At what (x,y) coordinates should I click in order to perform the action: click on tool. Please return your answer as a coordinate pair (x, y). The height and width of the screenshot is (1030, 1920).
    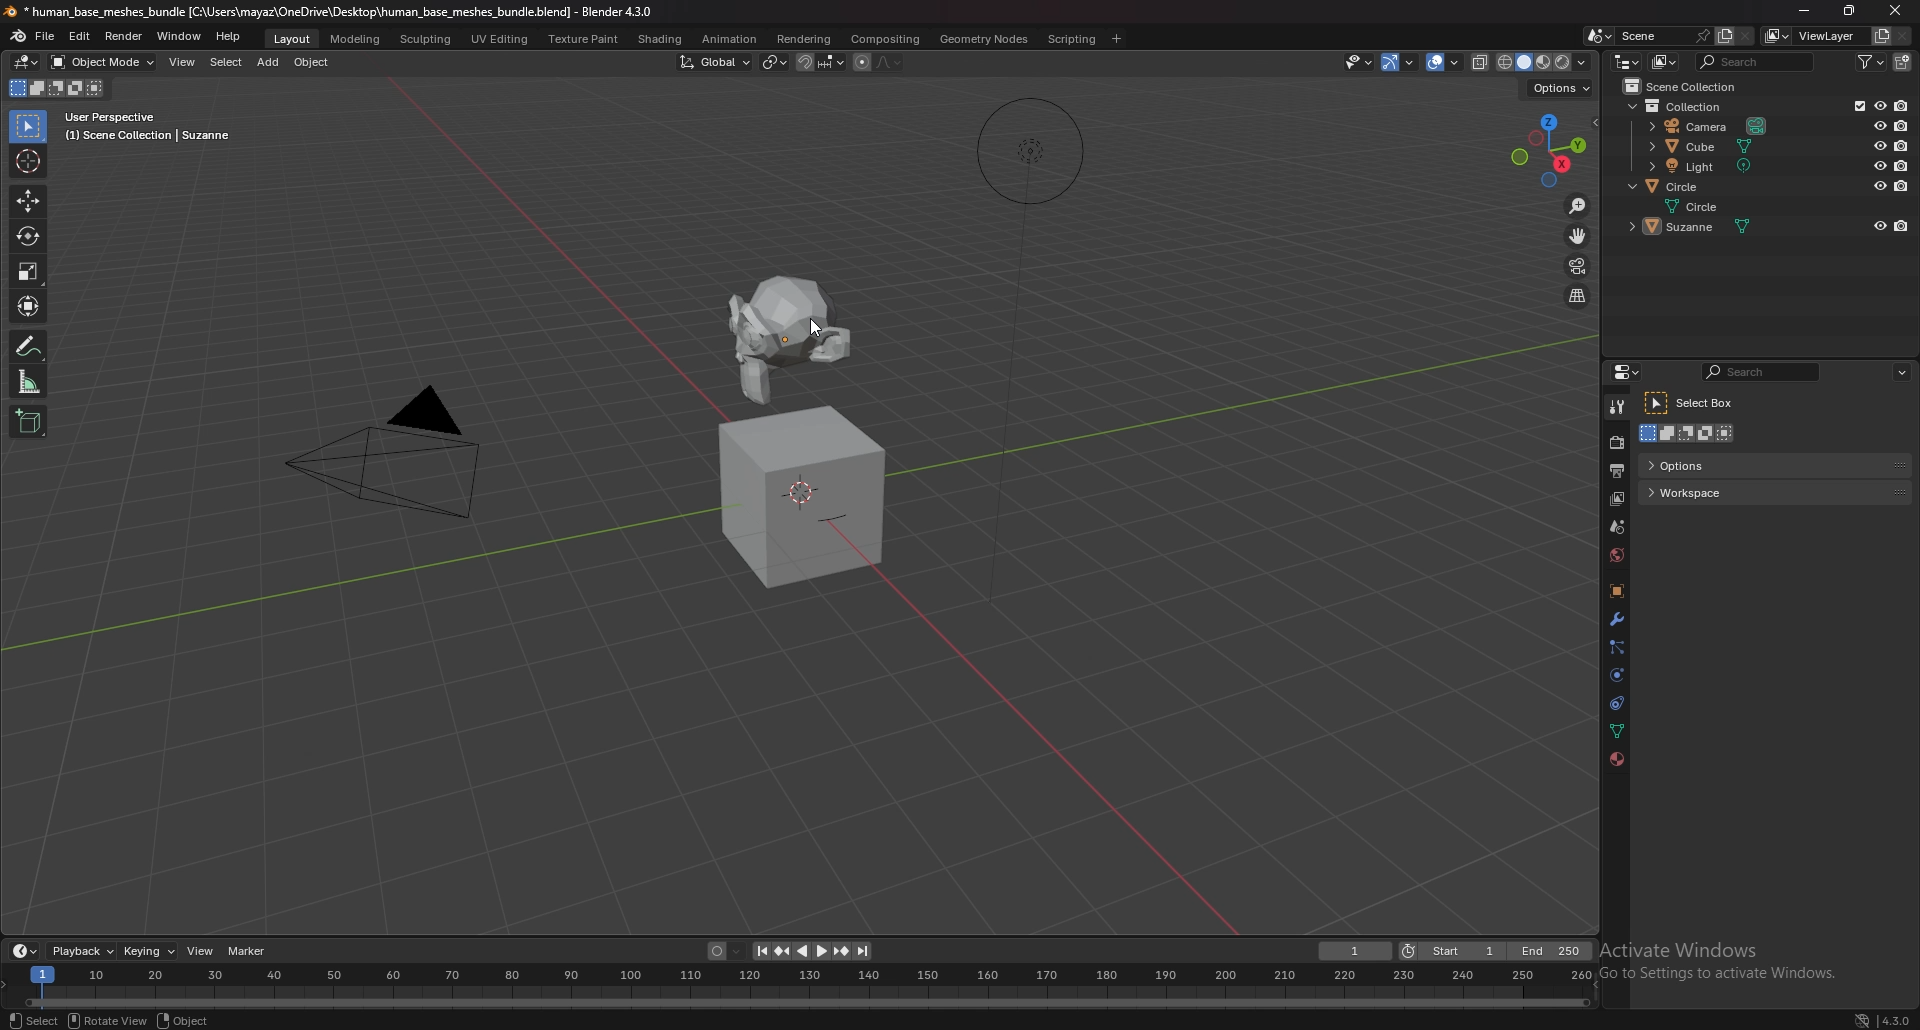
    Looking at the image, I should click on (1617, 408).